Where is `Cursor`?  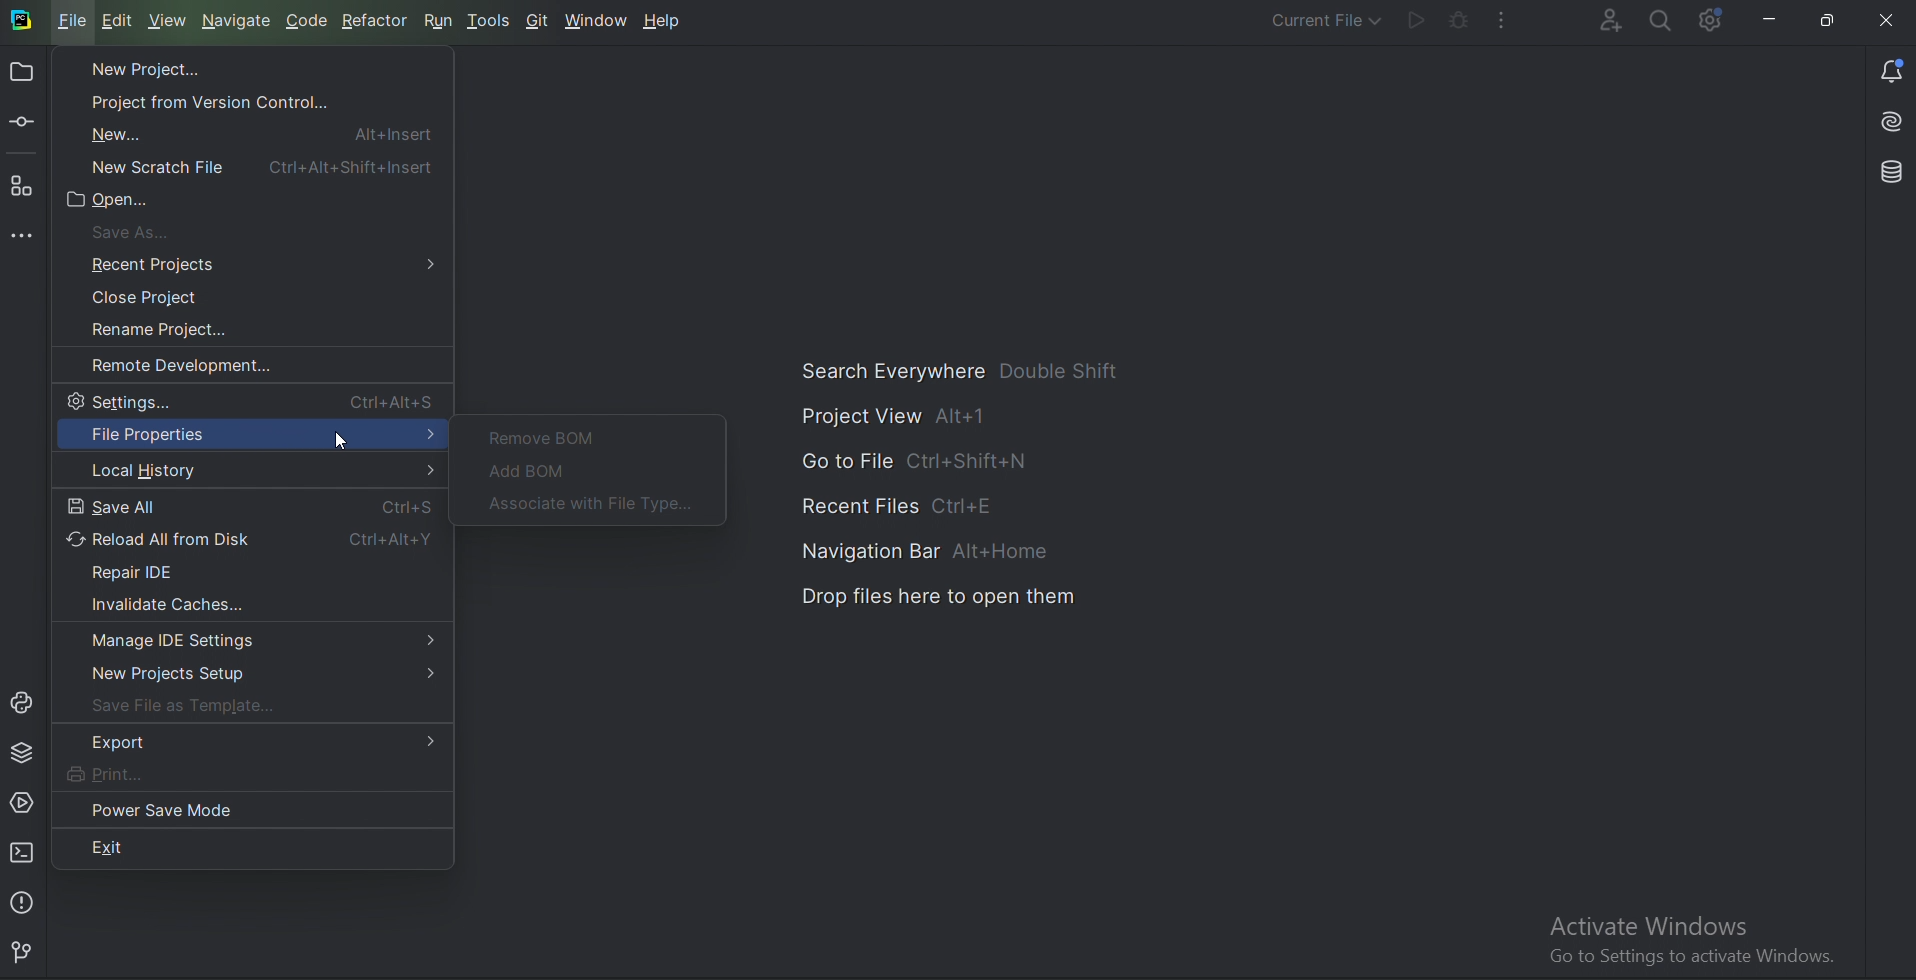 Cursor is located at coordinates (341, 441).